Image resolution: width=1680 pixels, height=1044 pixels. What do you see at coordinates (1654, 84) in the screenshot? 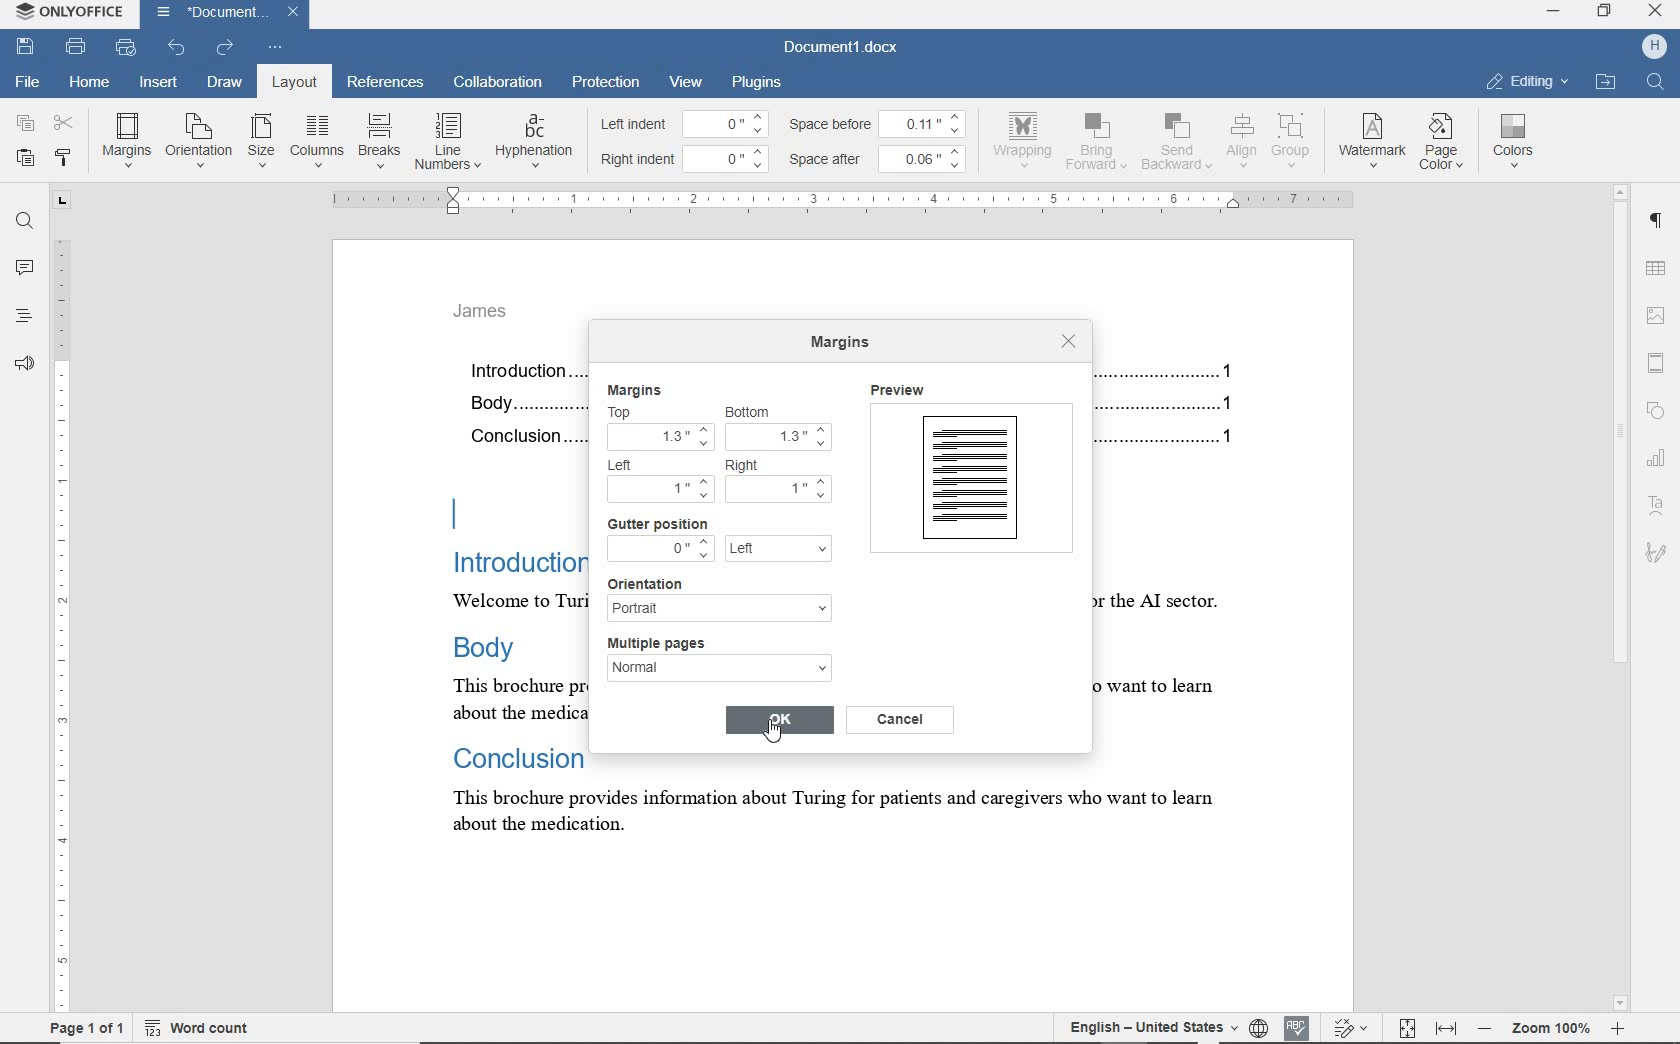
I see `find` at bounding box center [1654, 84].